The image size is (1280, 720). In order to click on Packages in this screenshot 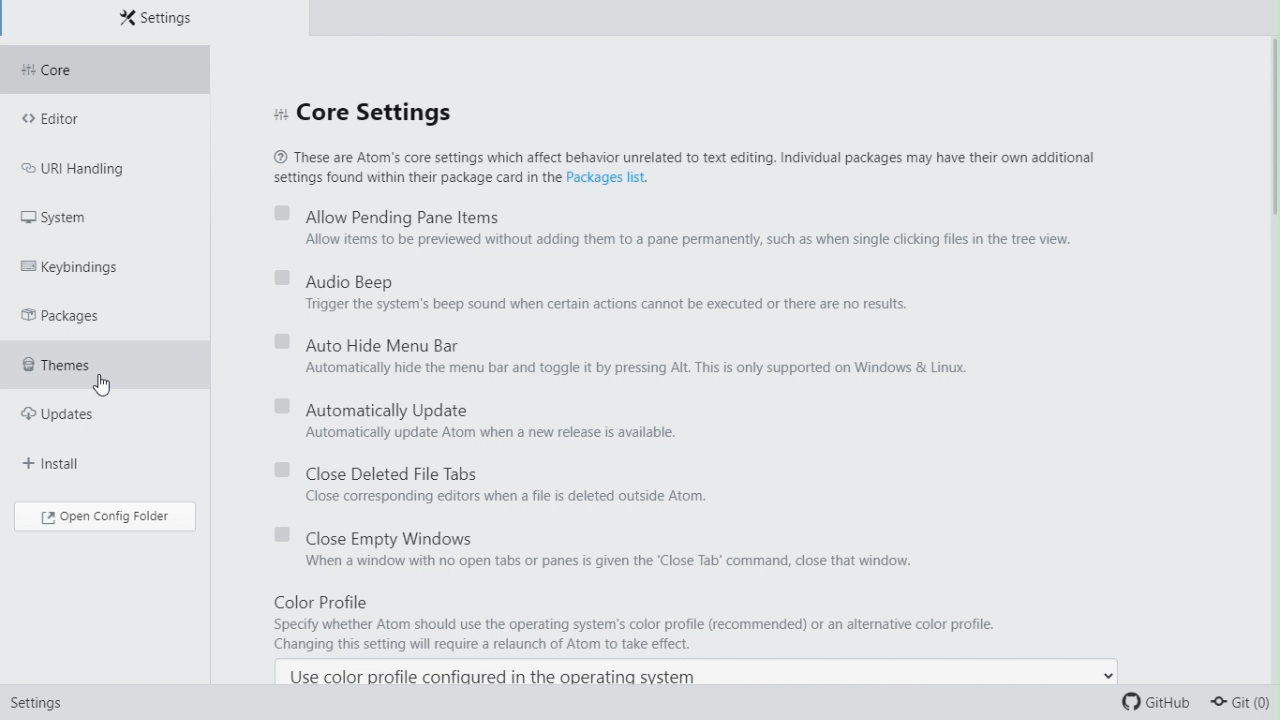, I will do `click(80, 314)`.